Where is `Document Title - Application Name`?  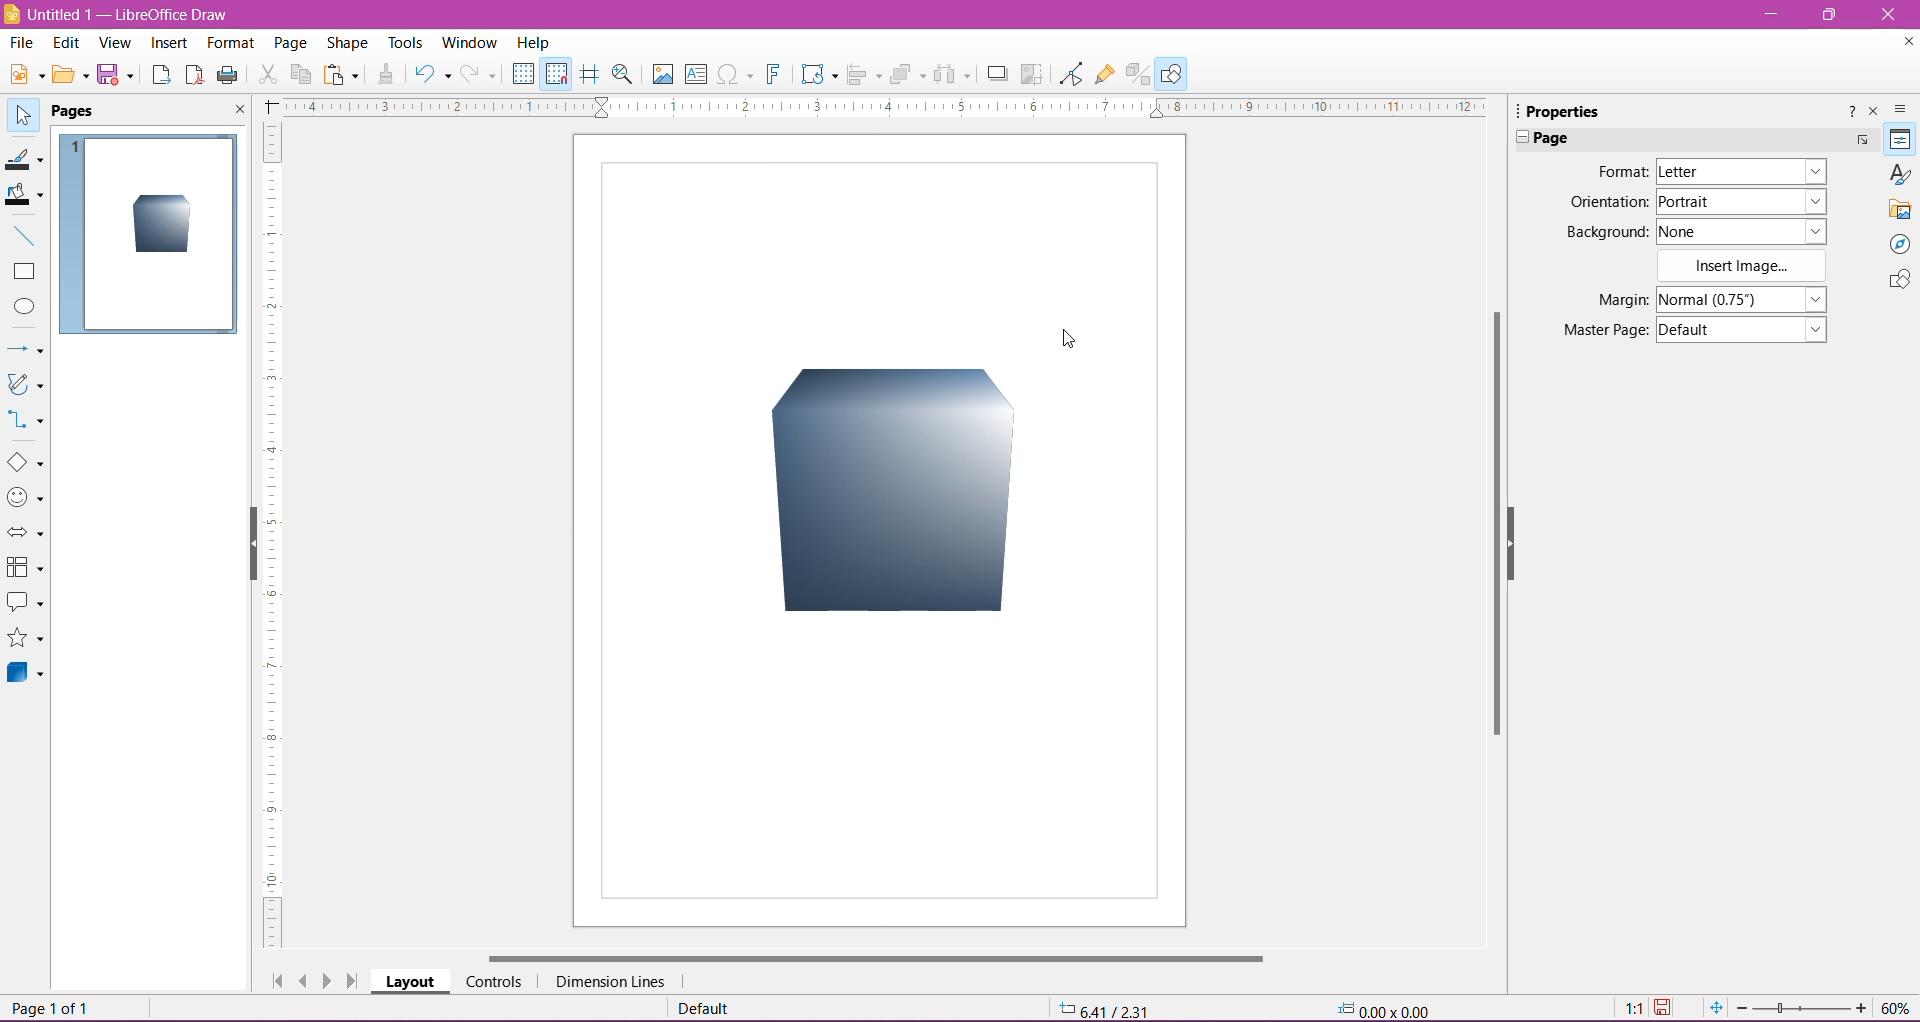 Document Title - Application Name is located at coordinates (119, 14).